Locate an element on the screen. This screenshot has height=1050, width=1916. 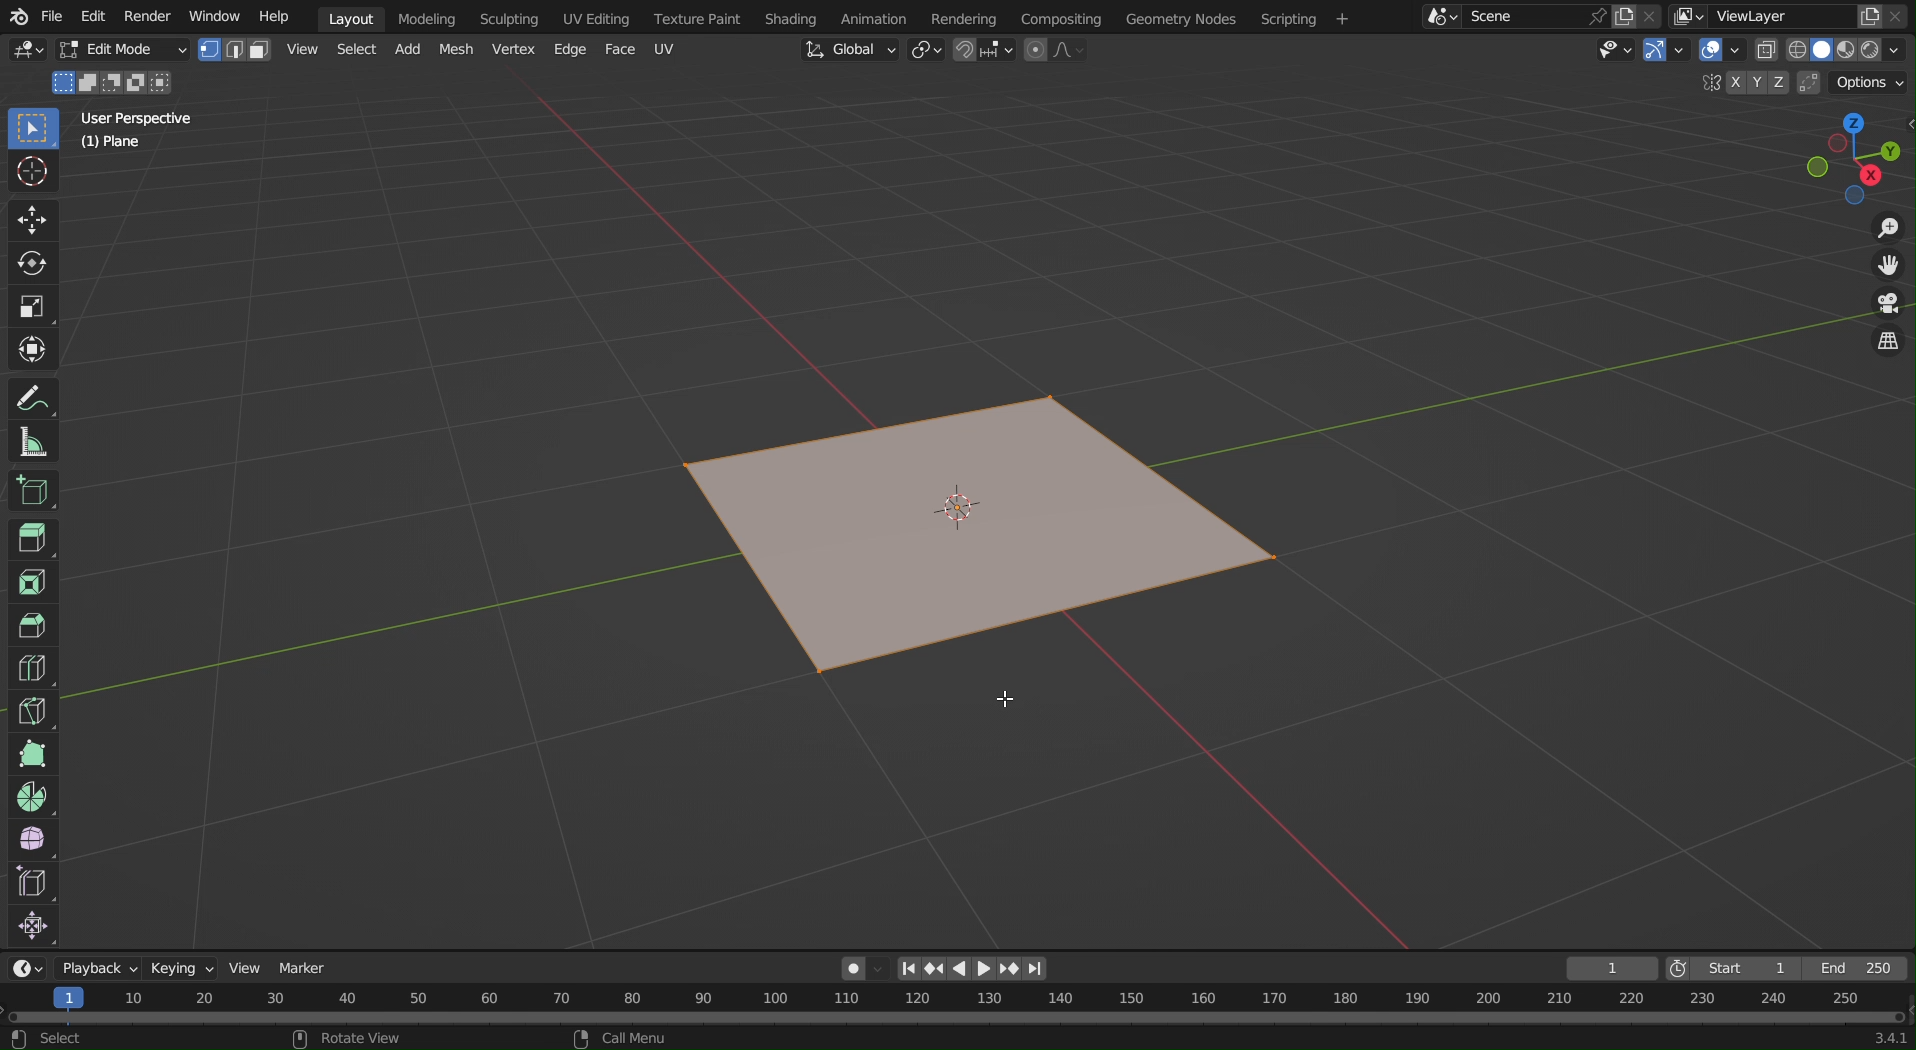
Toggle View is located at coordinates (1887, 344).